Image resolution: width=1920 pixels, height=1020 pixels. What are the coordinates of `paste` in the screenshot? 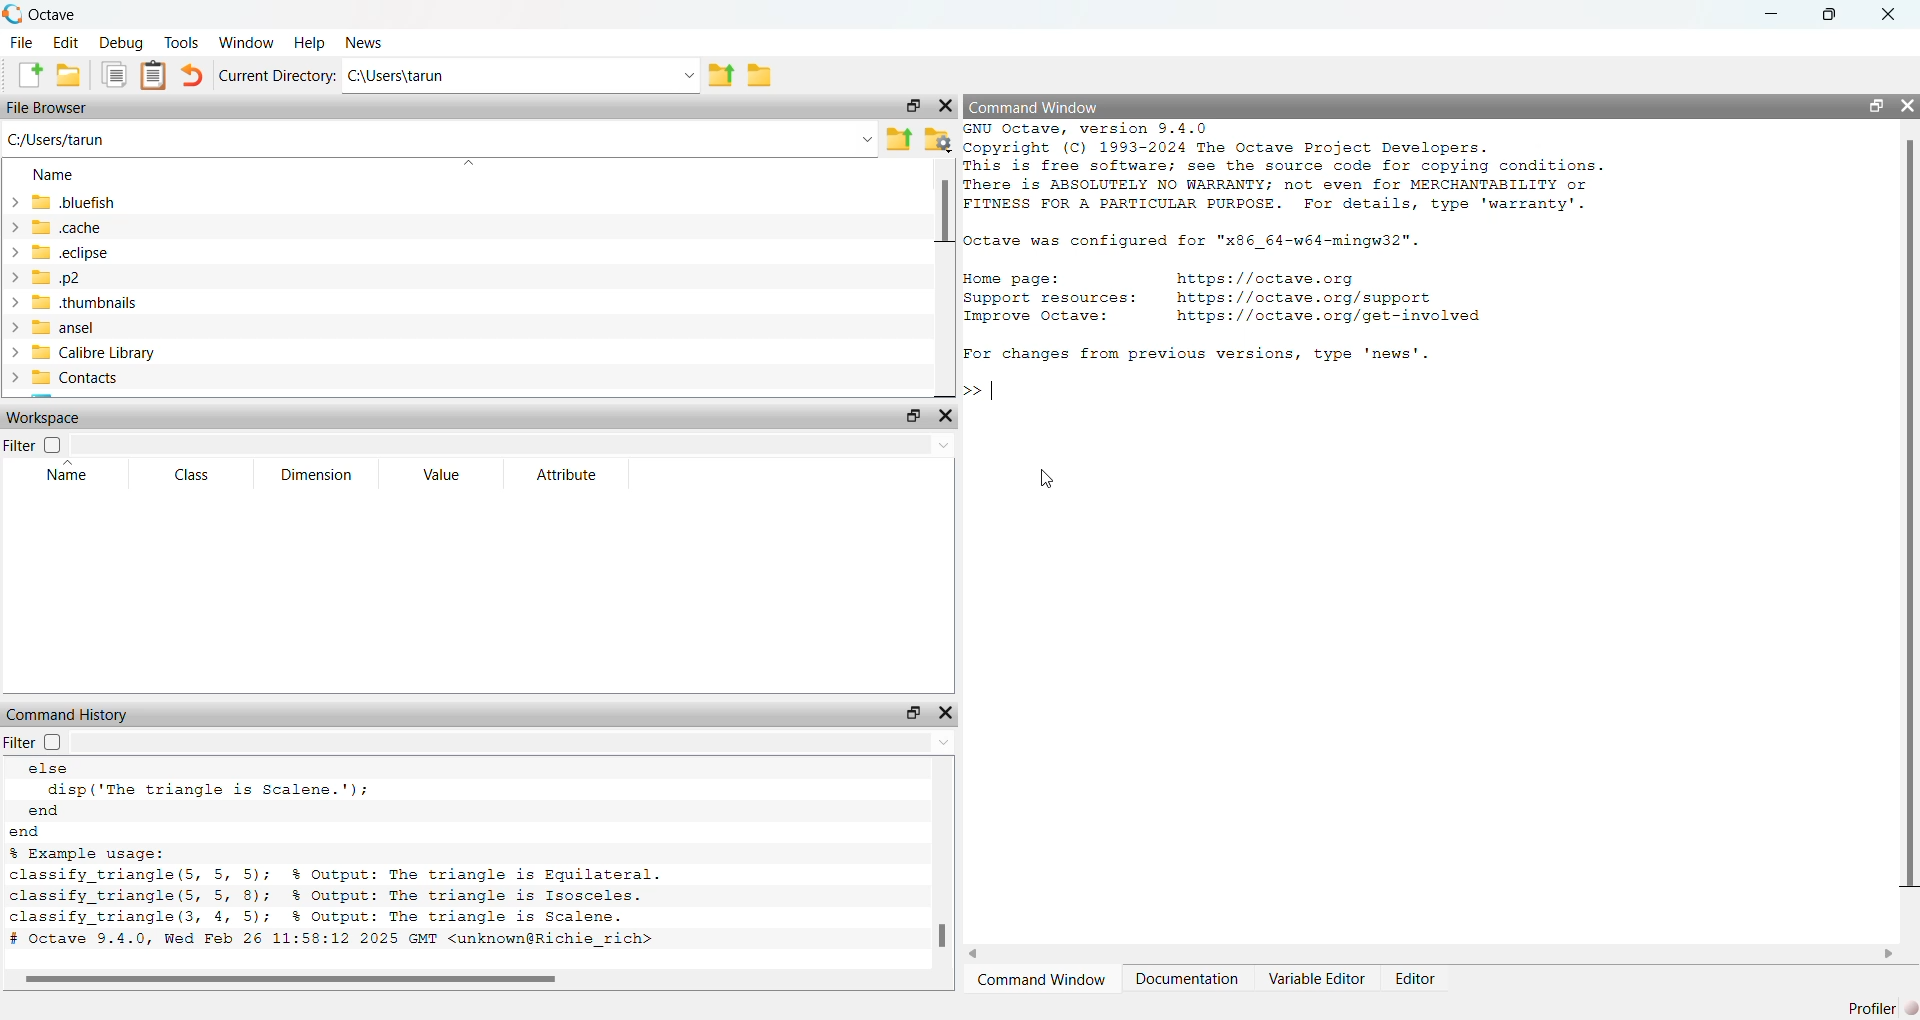 It's located at (153, 76).